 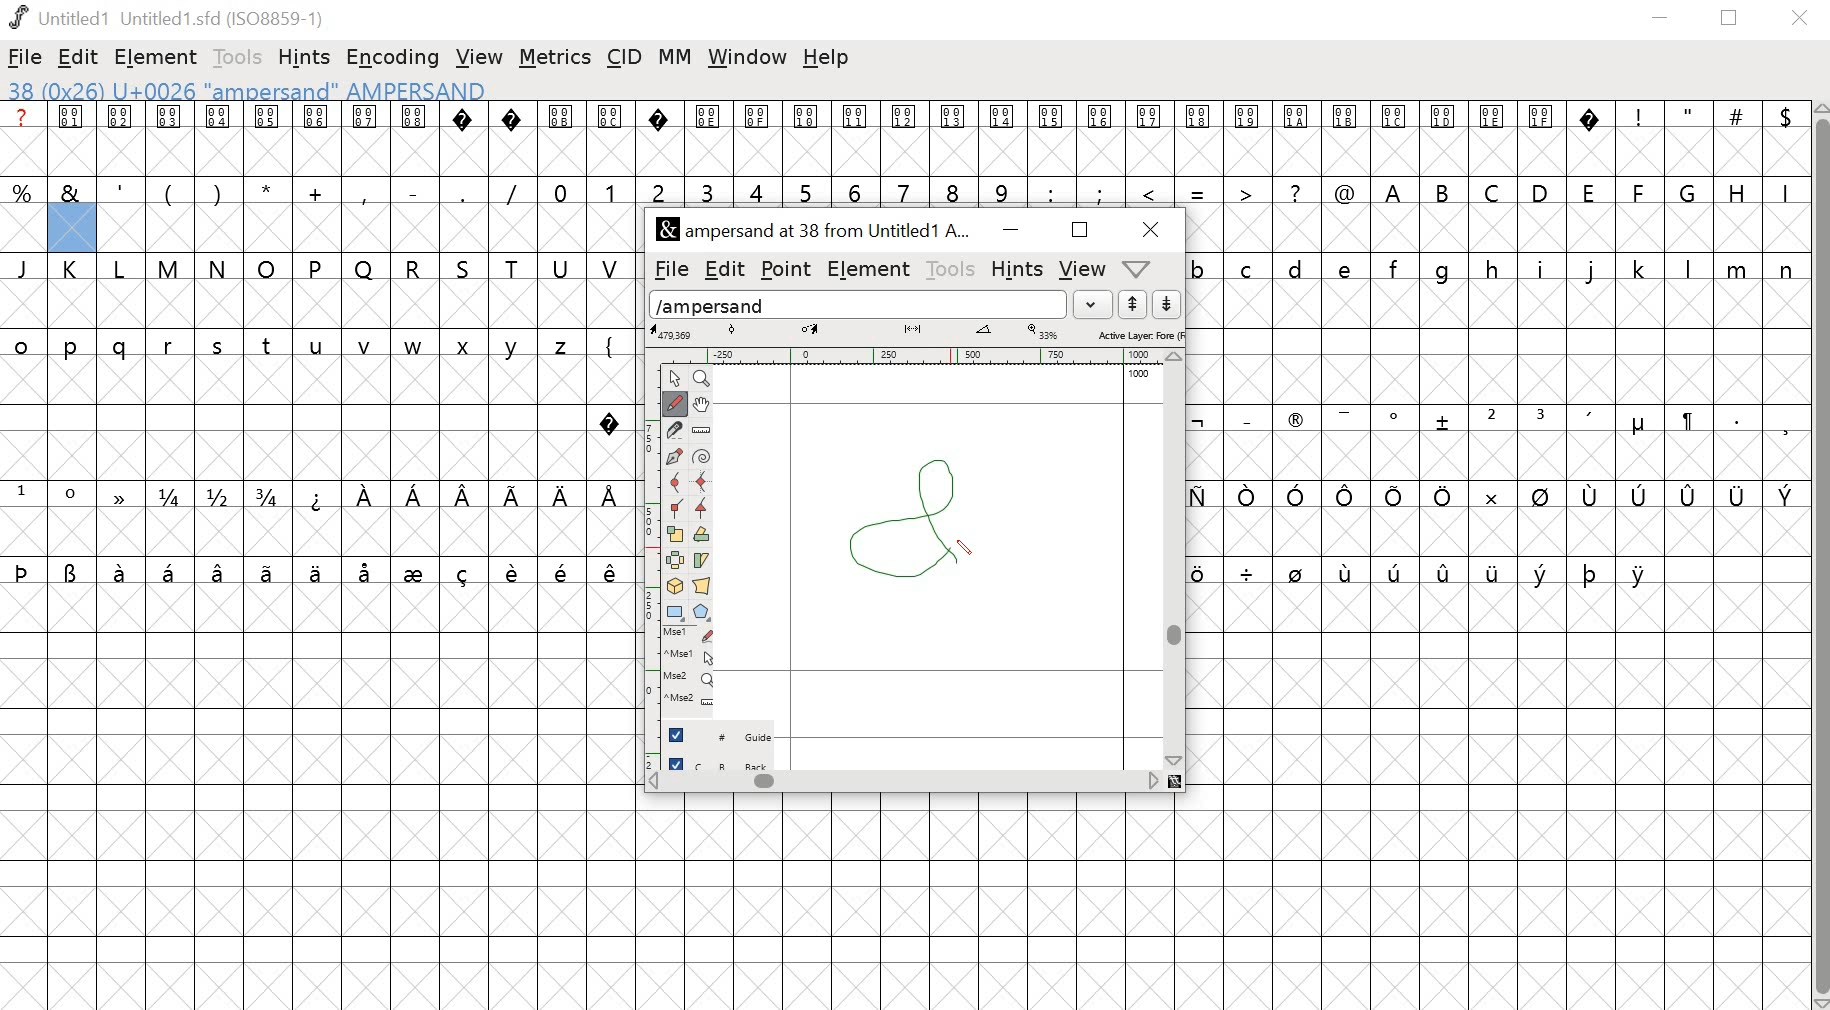 What do you see at coordinates (704, 403) in the screenshot?
I see `scroll by hand` at bounding box center [704, 403].